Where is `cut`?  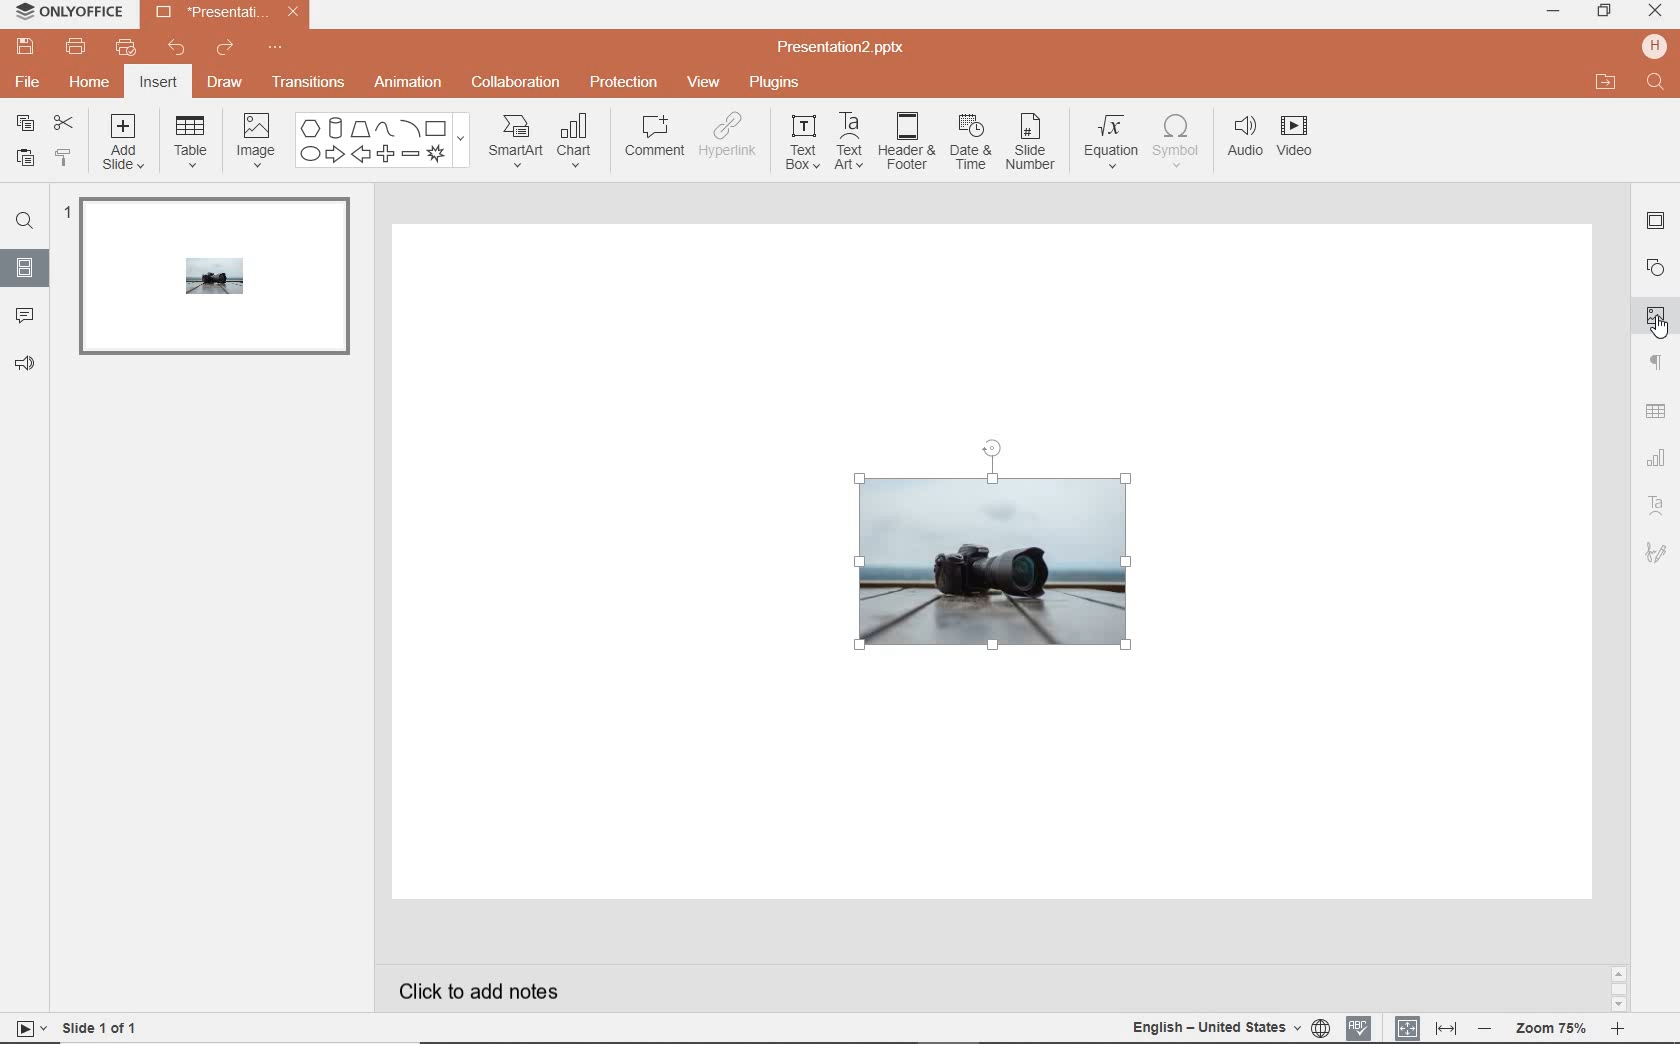
cut is located at coordinates (65, 122).